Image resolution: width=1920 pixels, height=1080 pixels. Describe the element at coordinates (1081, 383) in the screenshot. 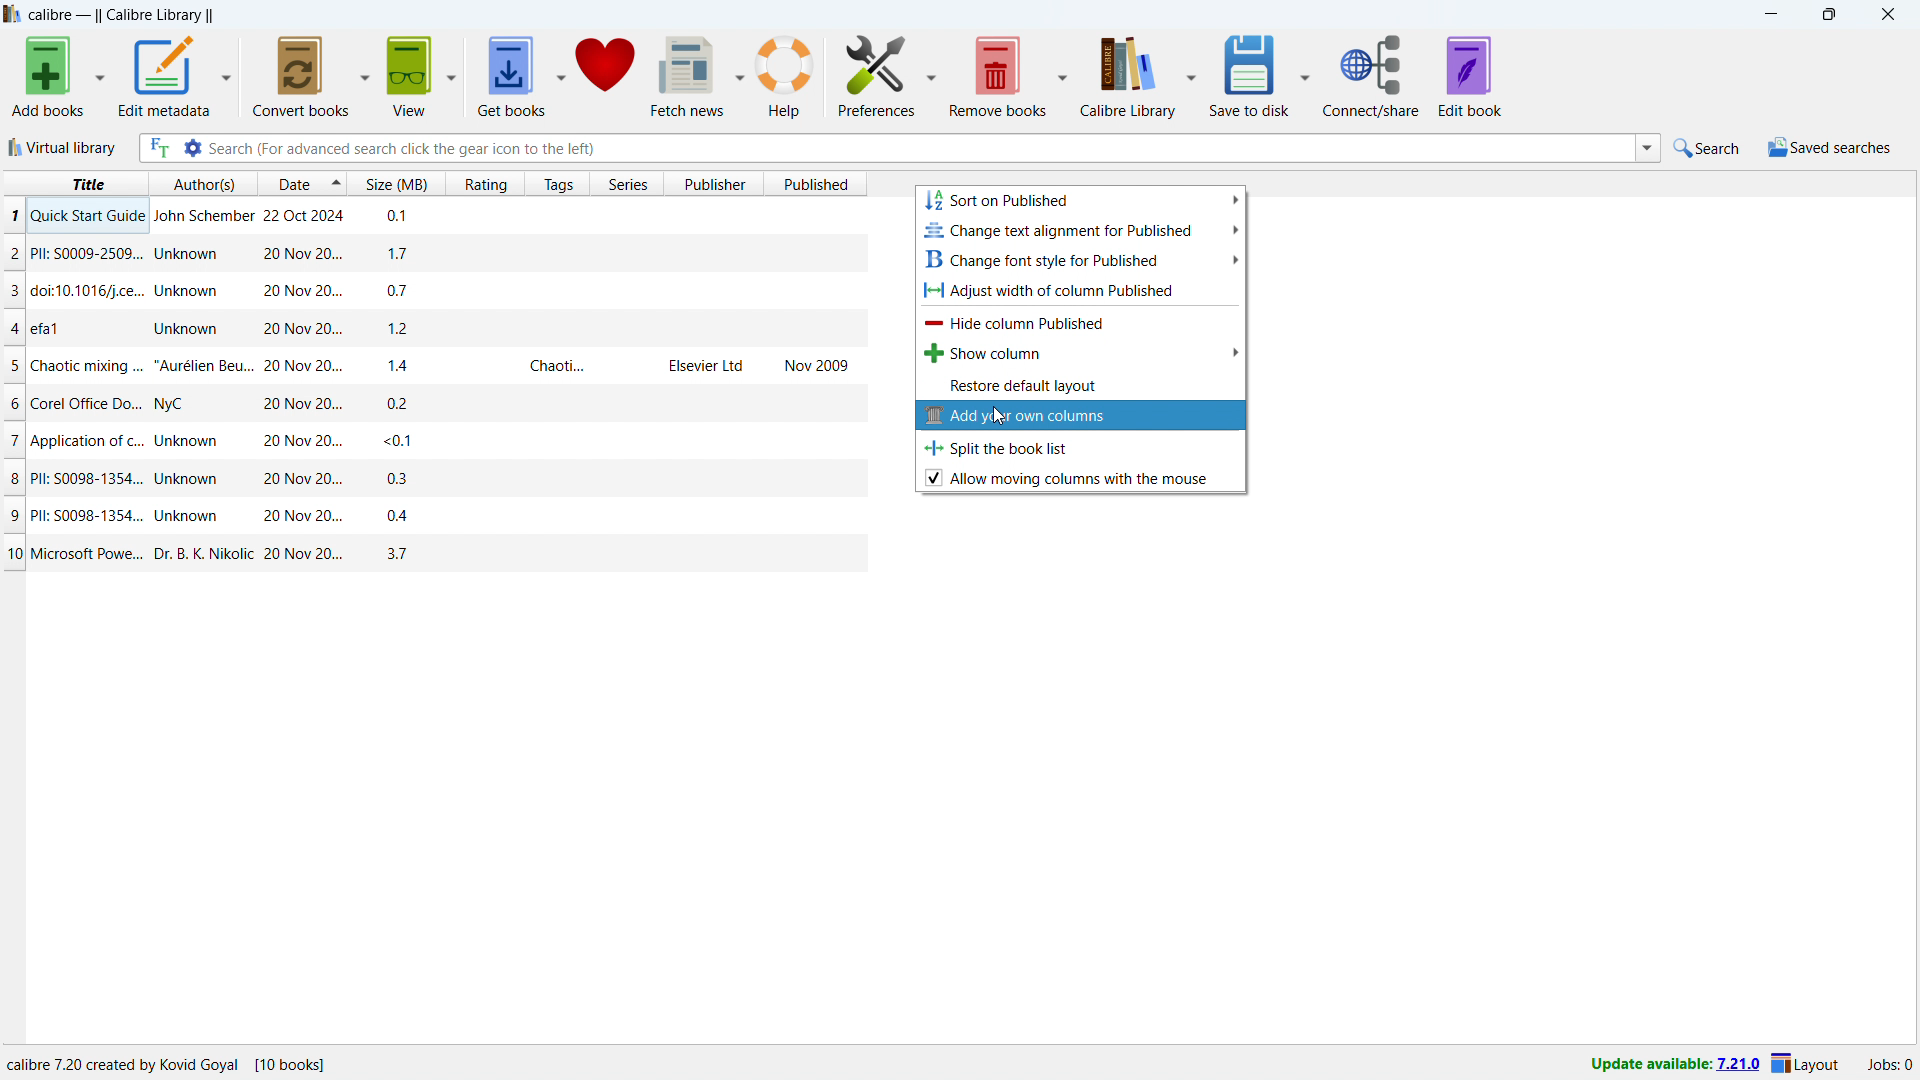

I see `restore default layout` at that location.